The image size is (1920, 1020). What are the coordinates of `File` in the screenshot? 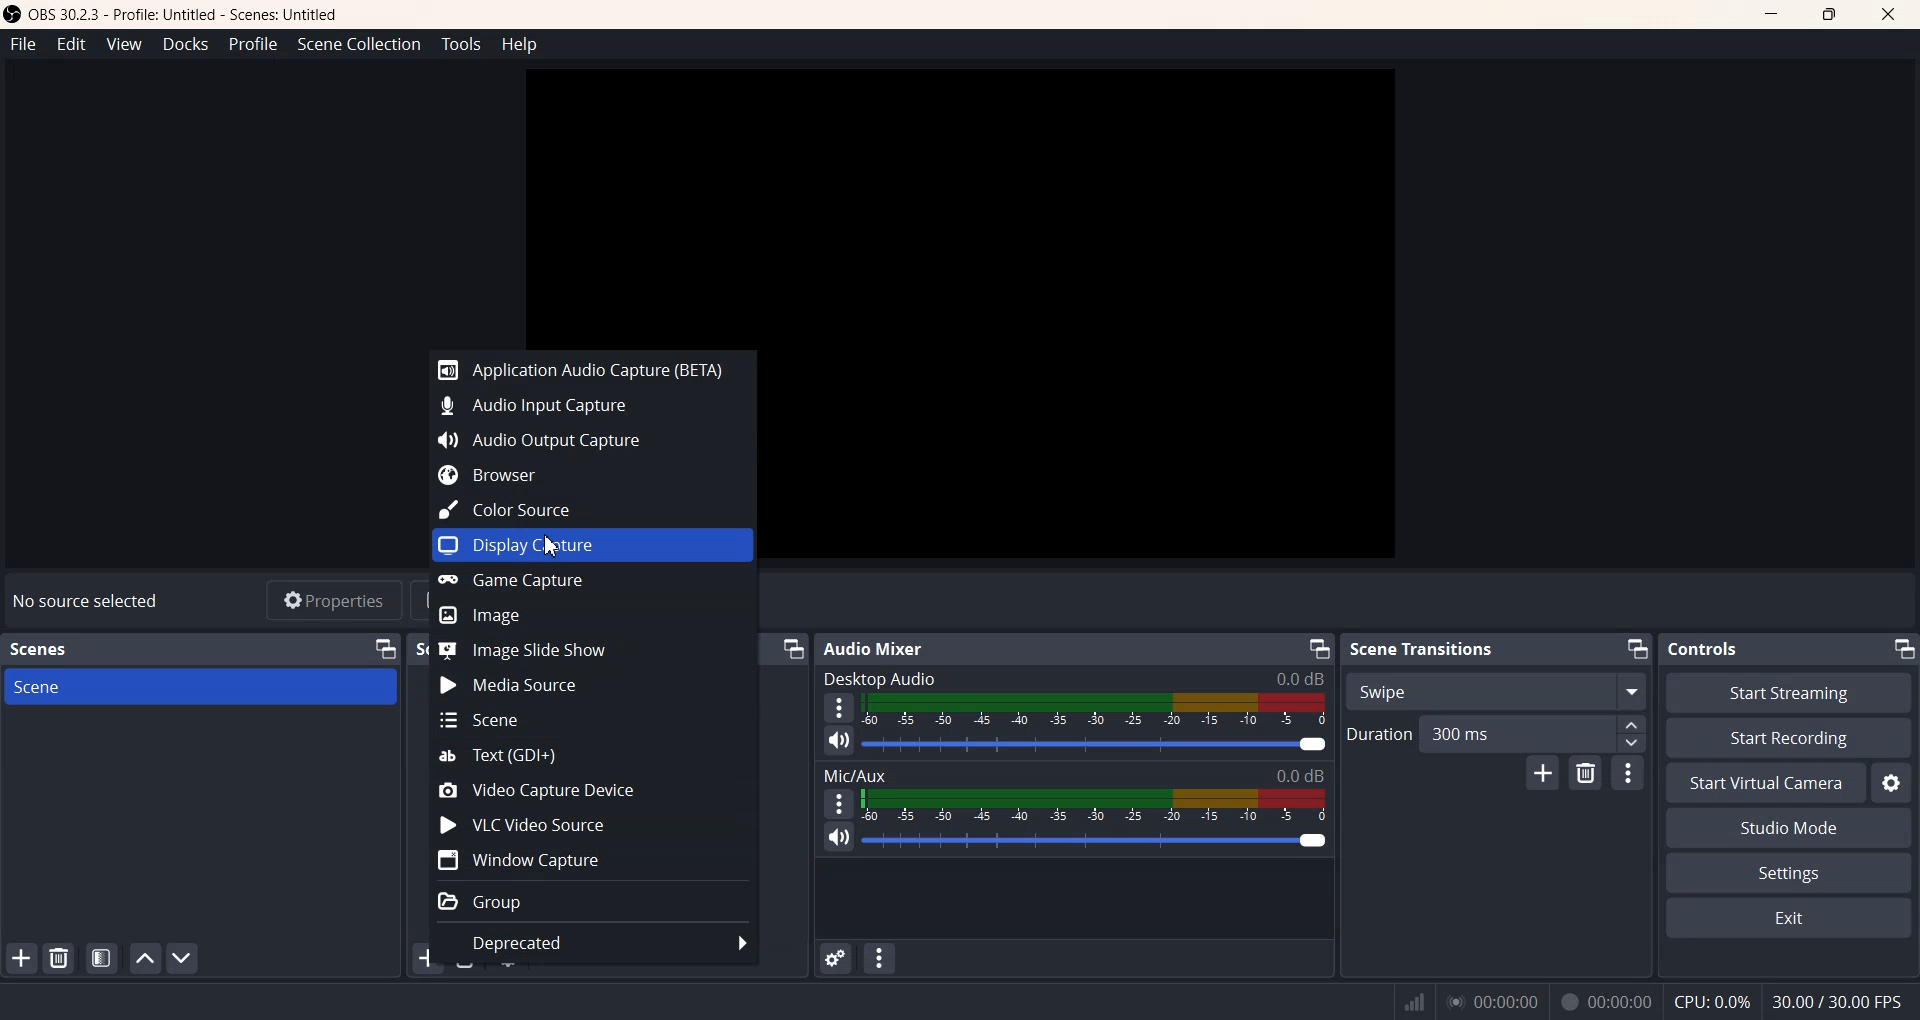 It's located at (22, 43).